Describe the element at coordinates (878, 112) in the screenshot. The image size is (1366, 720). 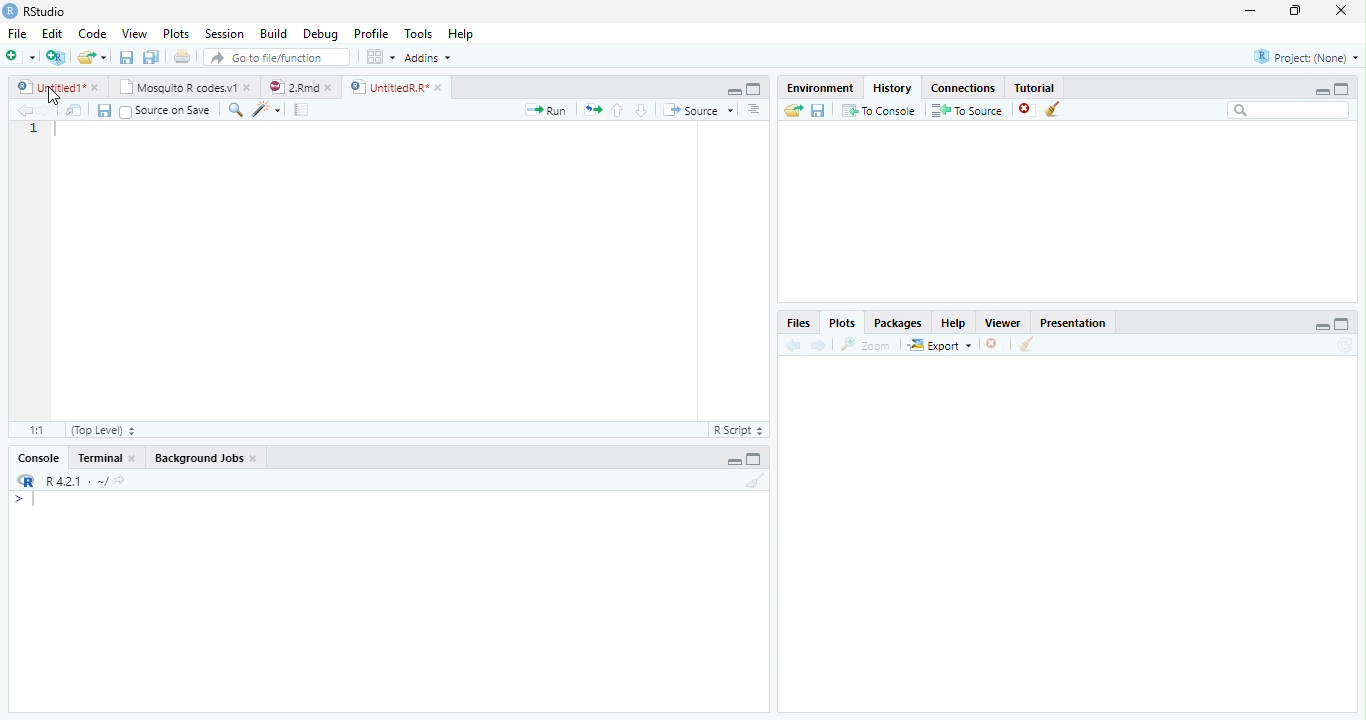
I see `To Console` at that location.